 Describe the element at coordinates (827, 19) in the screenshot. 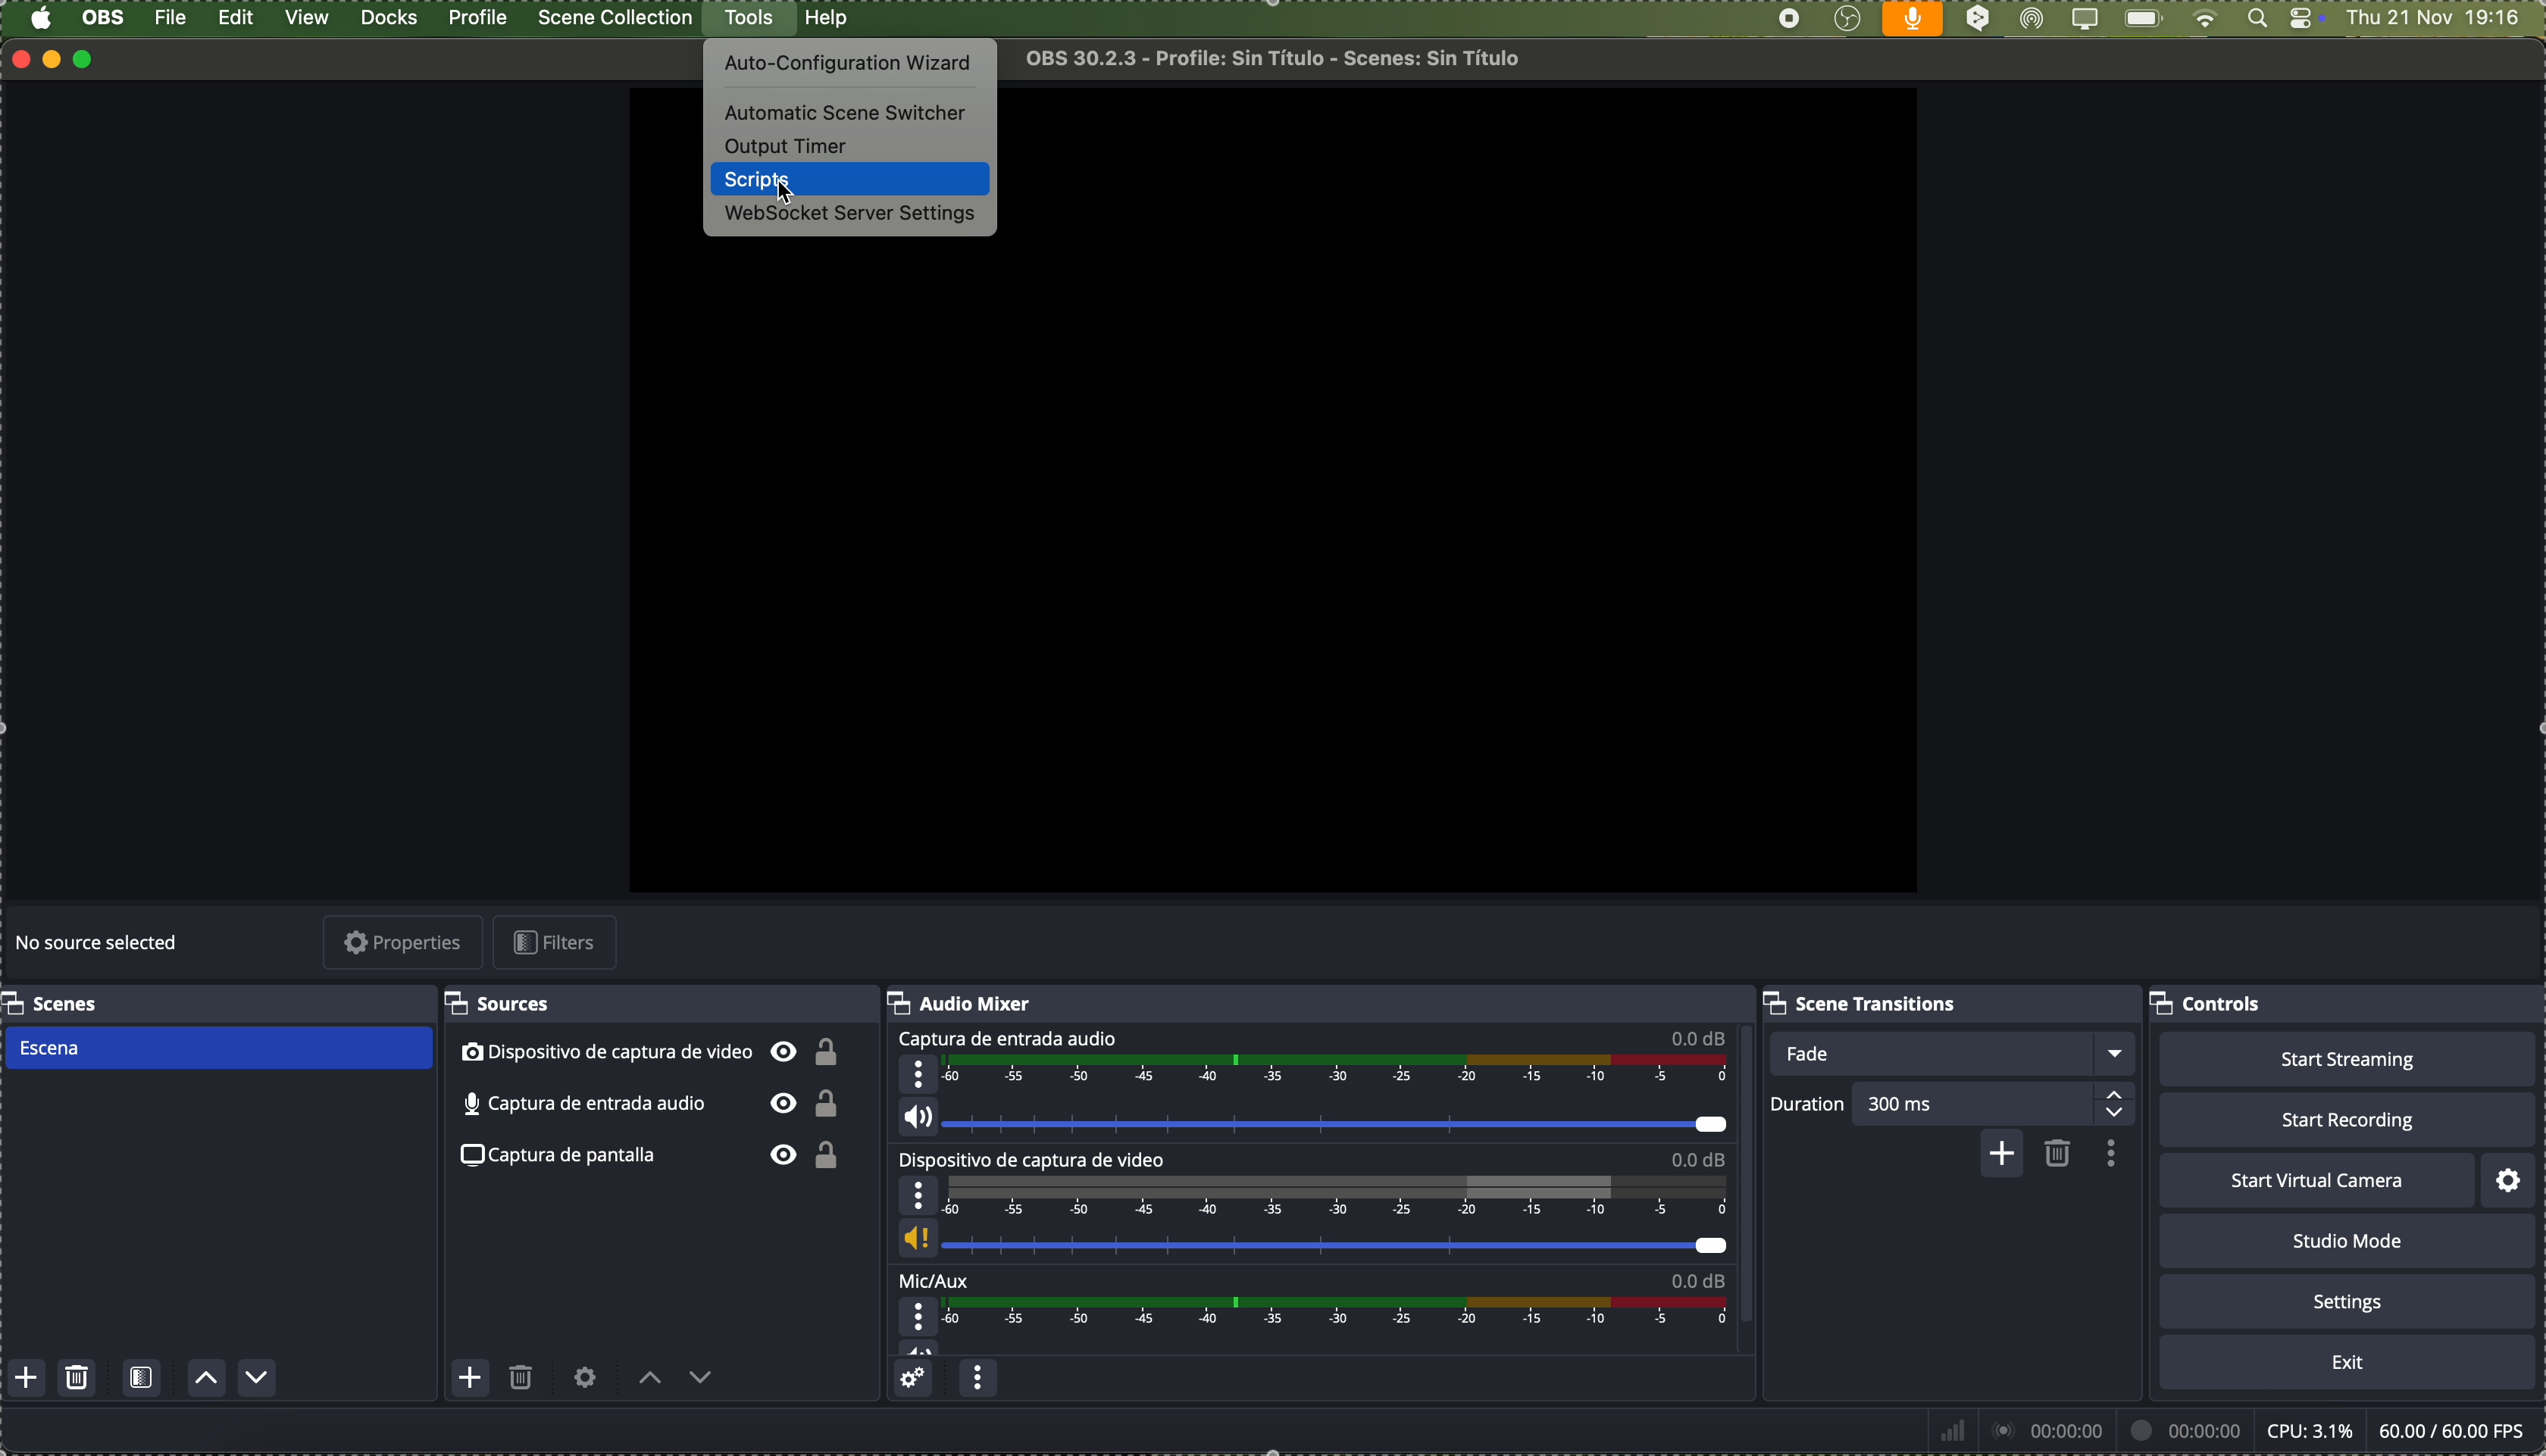

I see `help` at that location.